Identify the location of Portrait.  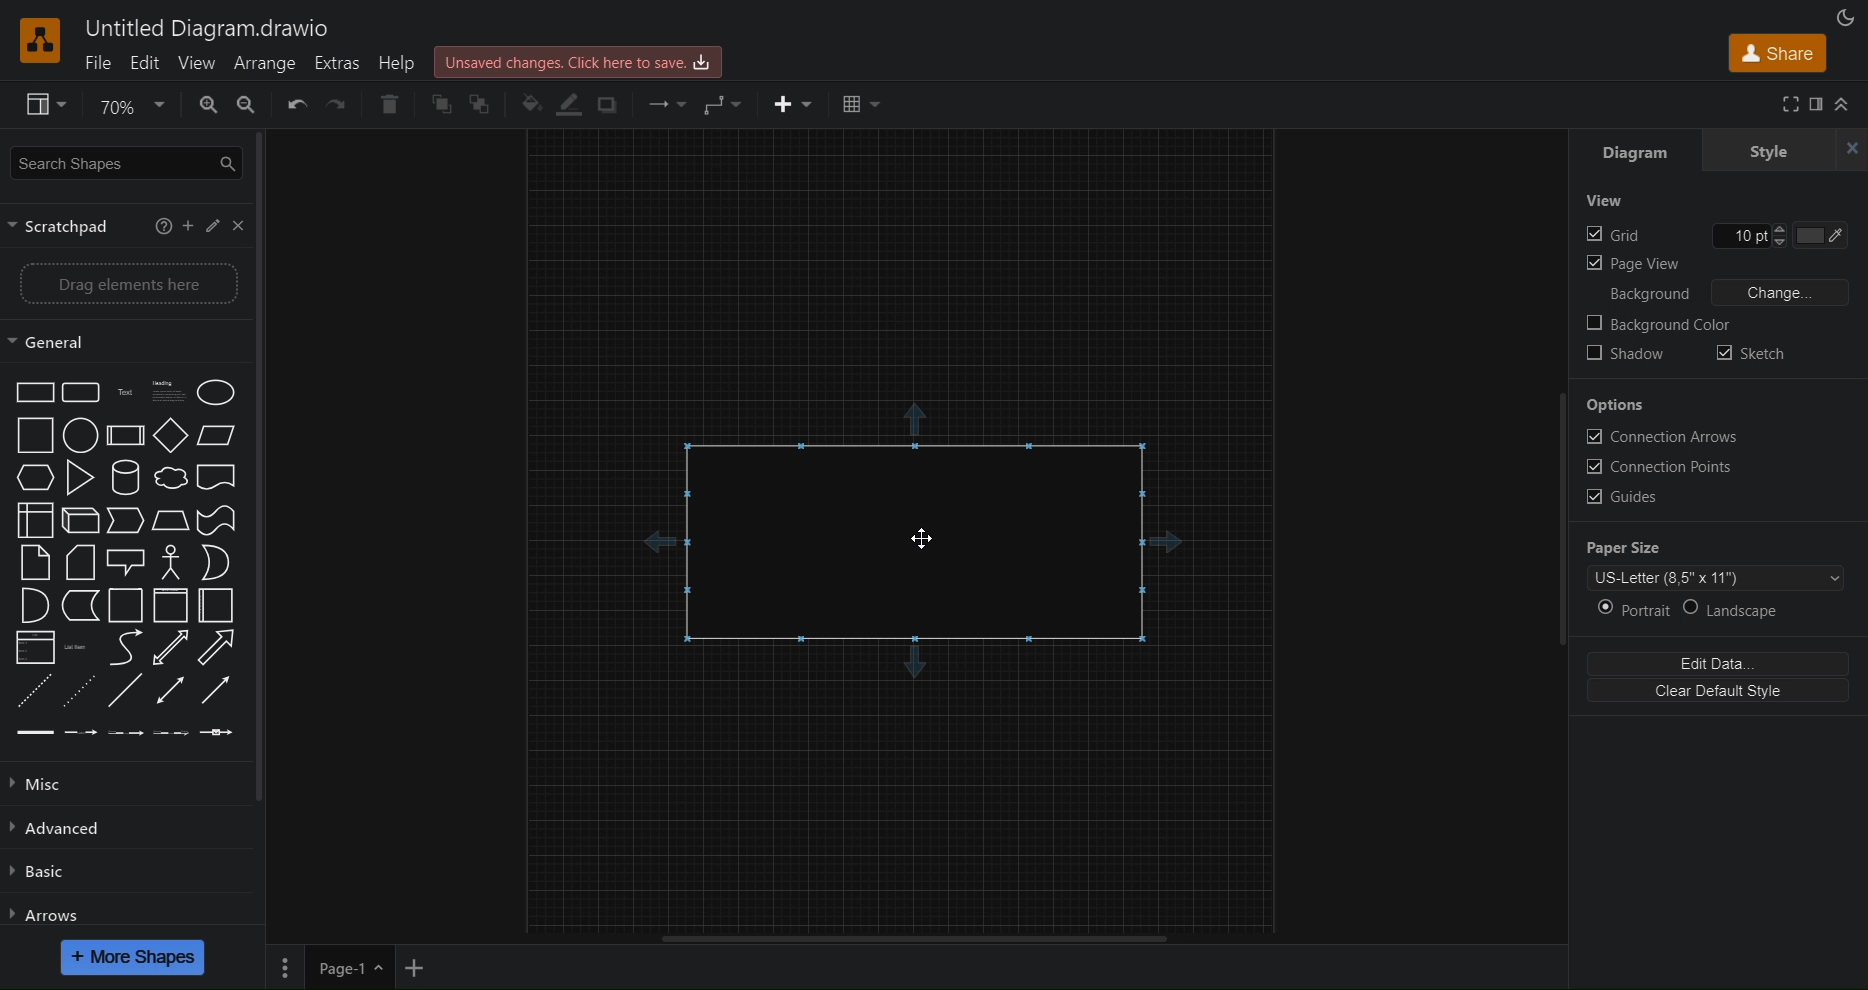
(1630, 610).